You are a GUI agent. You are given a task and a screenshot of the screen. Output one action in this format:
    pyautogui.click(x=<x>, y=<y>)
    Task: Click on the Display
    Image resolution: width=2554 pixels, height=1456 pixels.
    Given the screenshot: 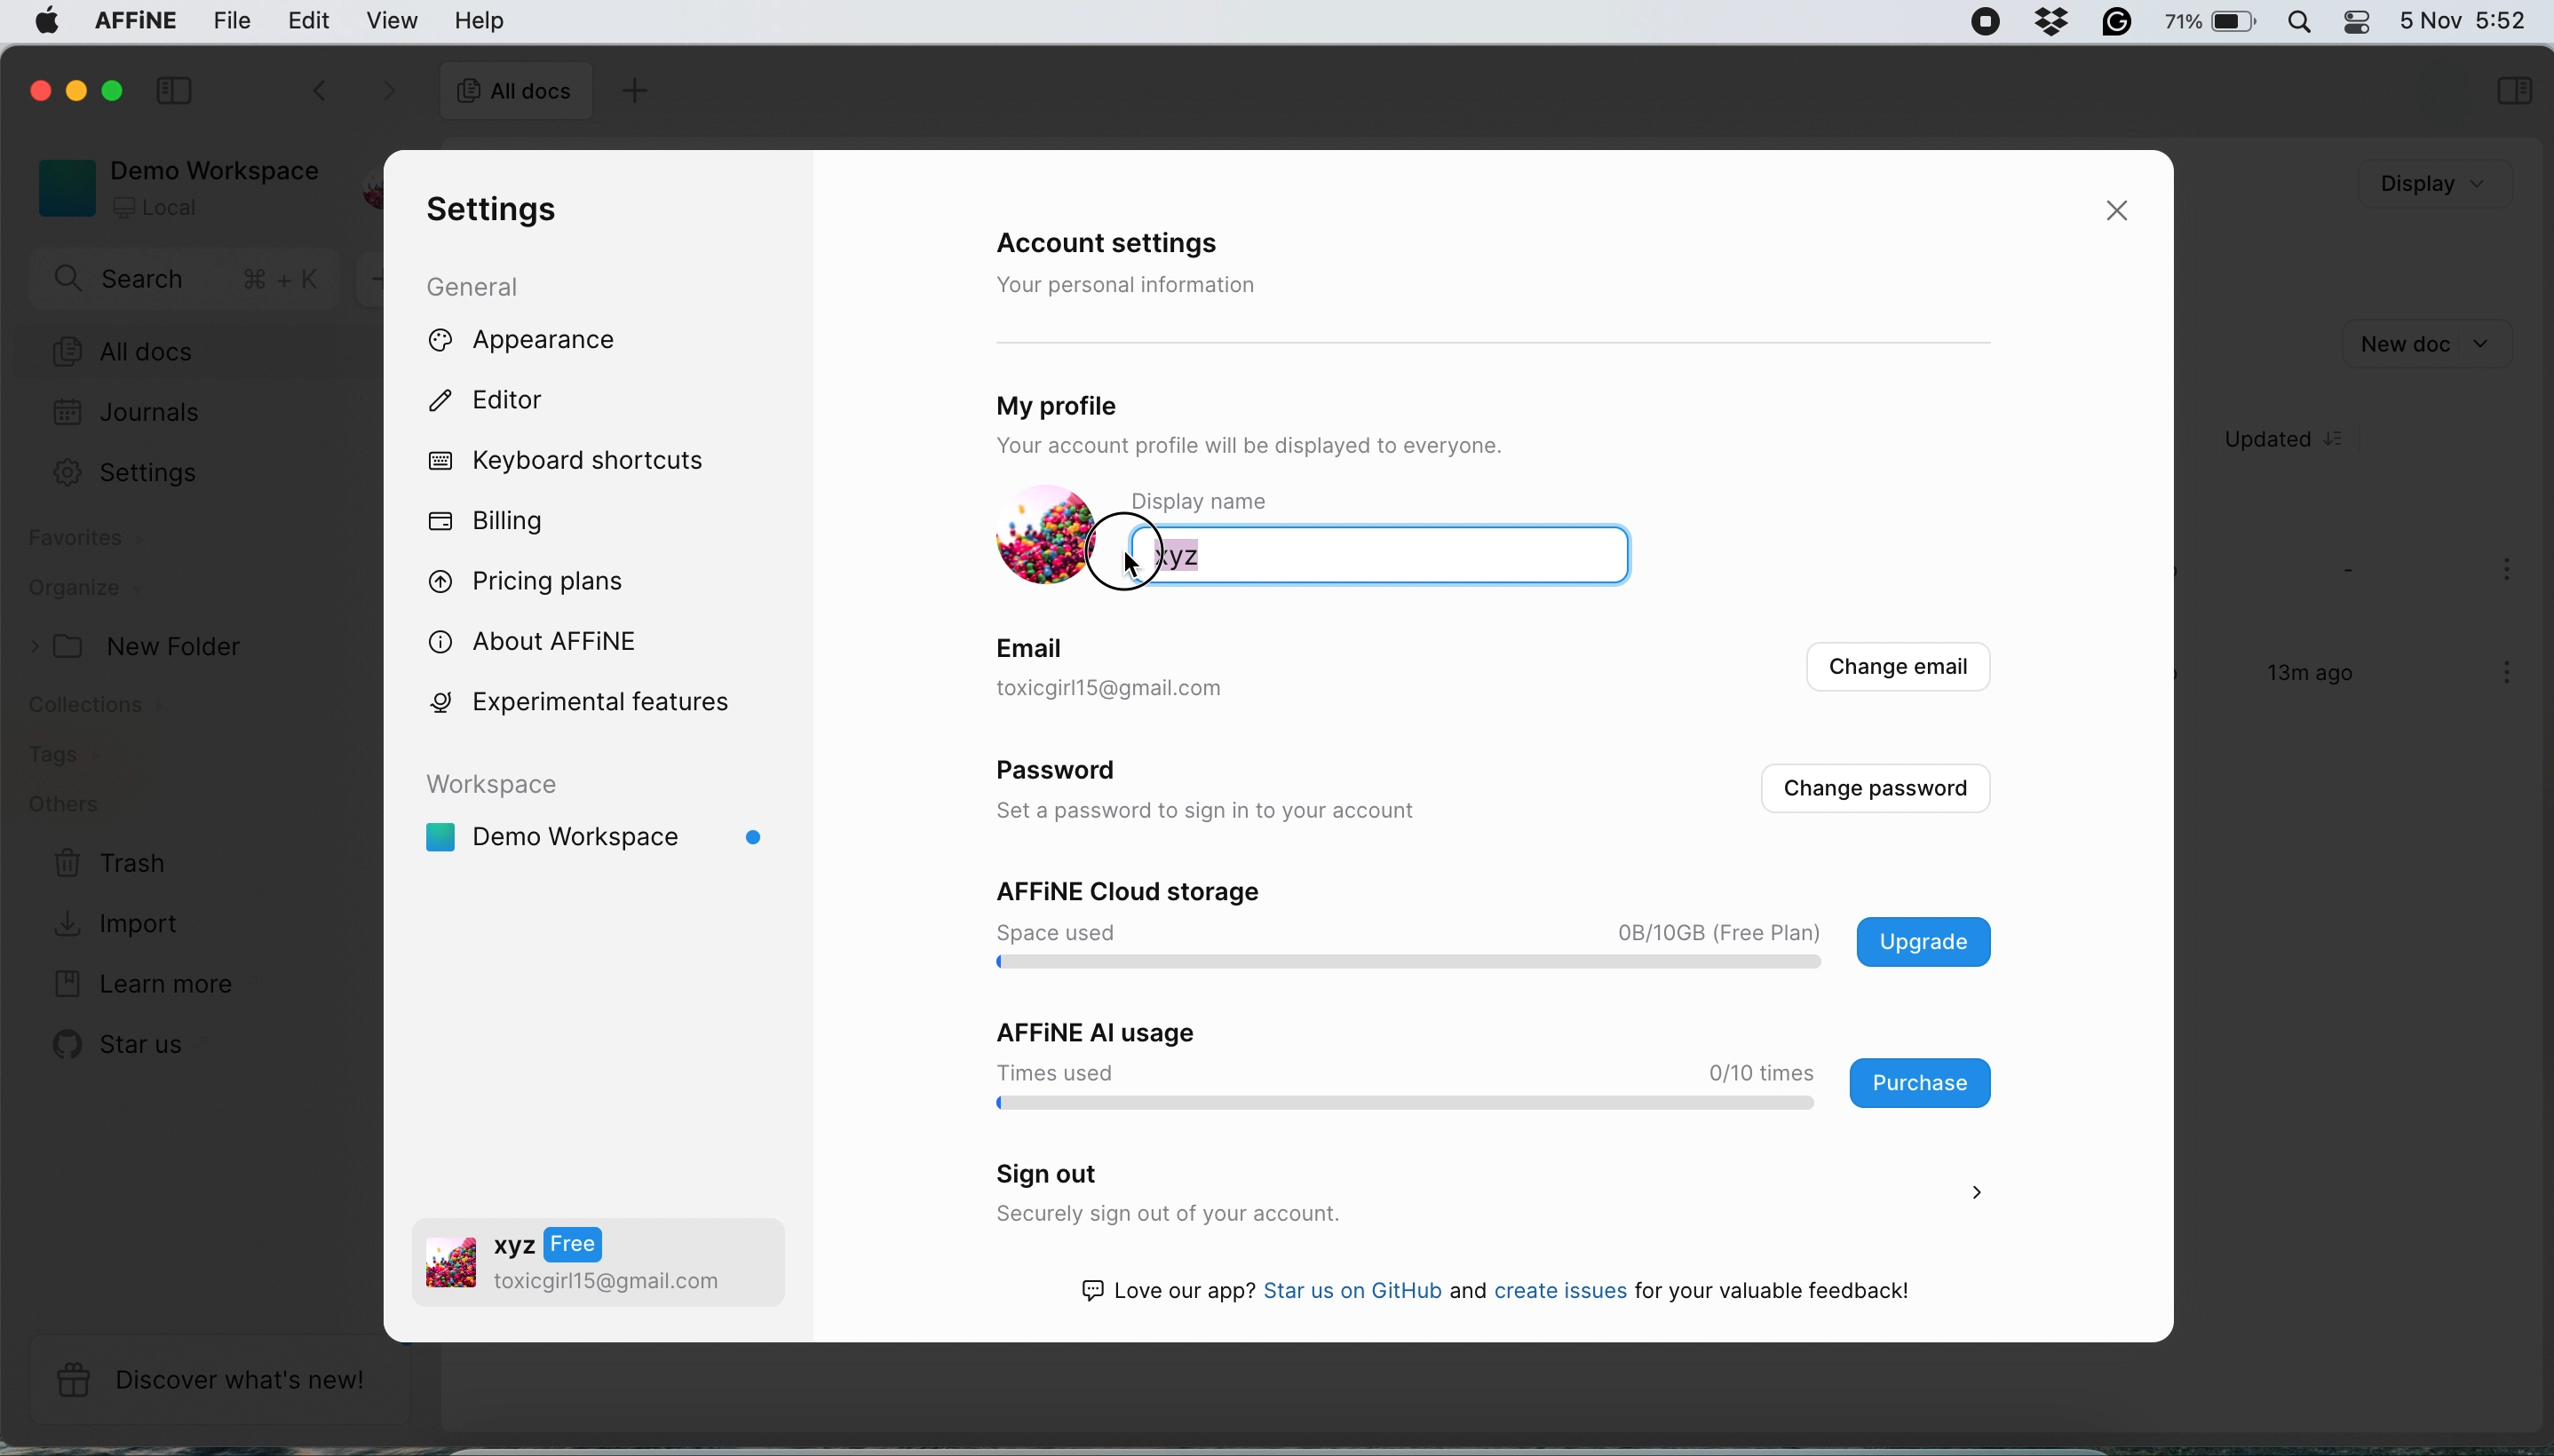 What is the action you would take?
    pyautogui.click(x=2404, y=185)
    